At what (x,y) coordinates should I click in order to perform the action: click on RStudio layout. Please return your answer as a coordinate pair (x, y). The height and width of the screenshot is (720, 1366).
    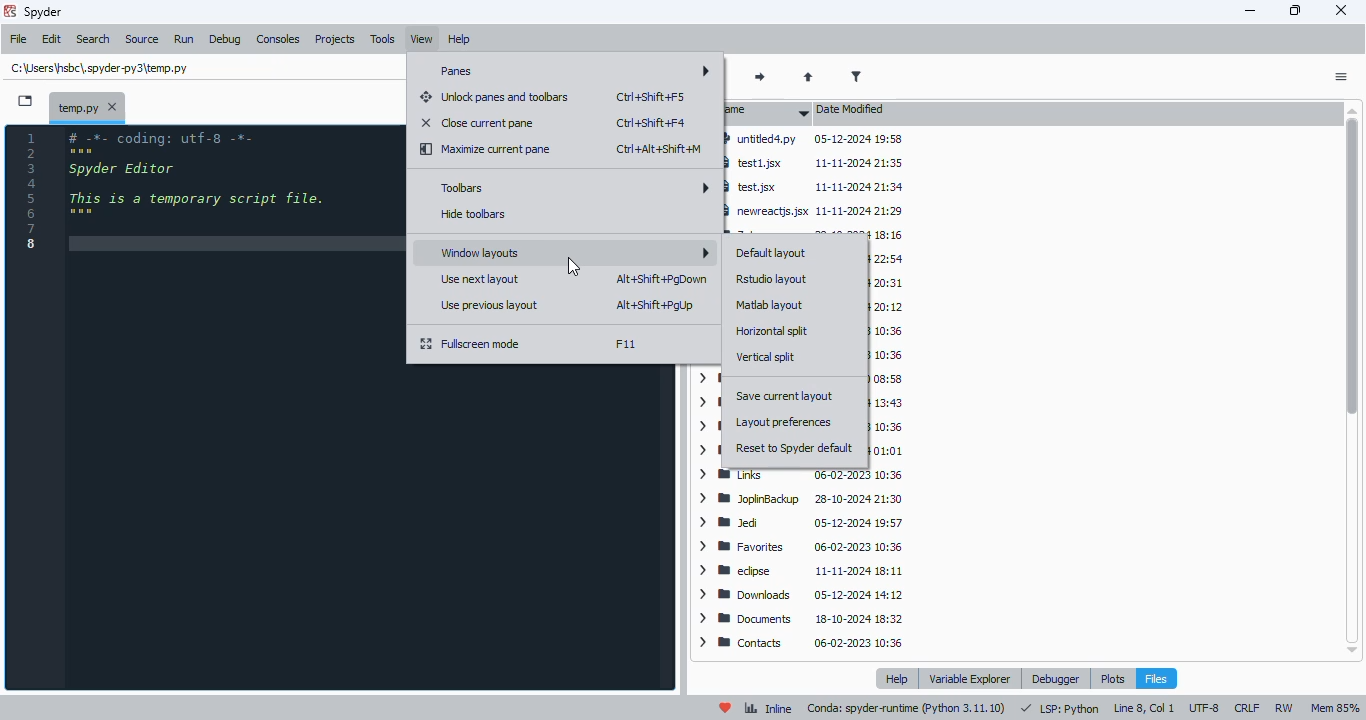
    Looking at the image, I should click on (770, 278).